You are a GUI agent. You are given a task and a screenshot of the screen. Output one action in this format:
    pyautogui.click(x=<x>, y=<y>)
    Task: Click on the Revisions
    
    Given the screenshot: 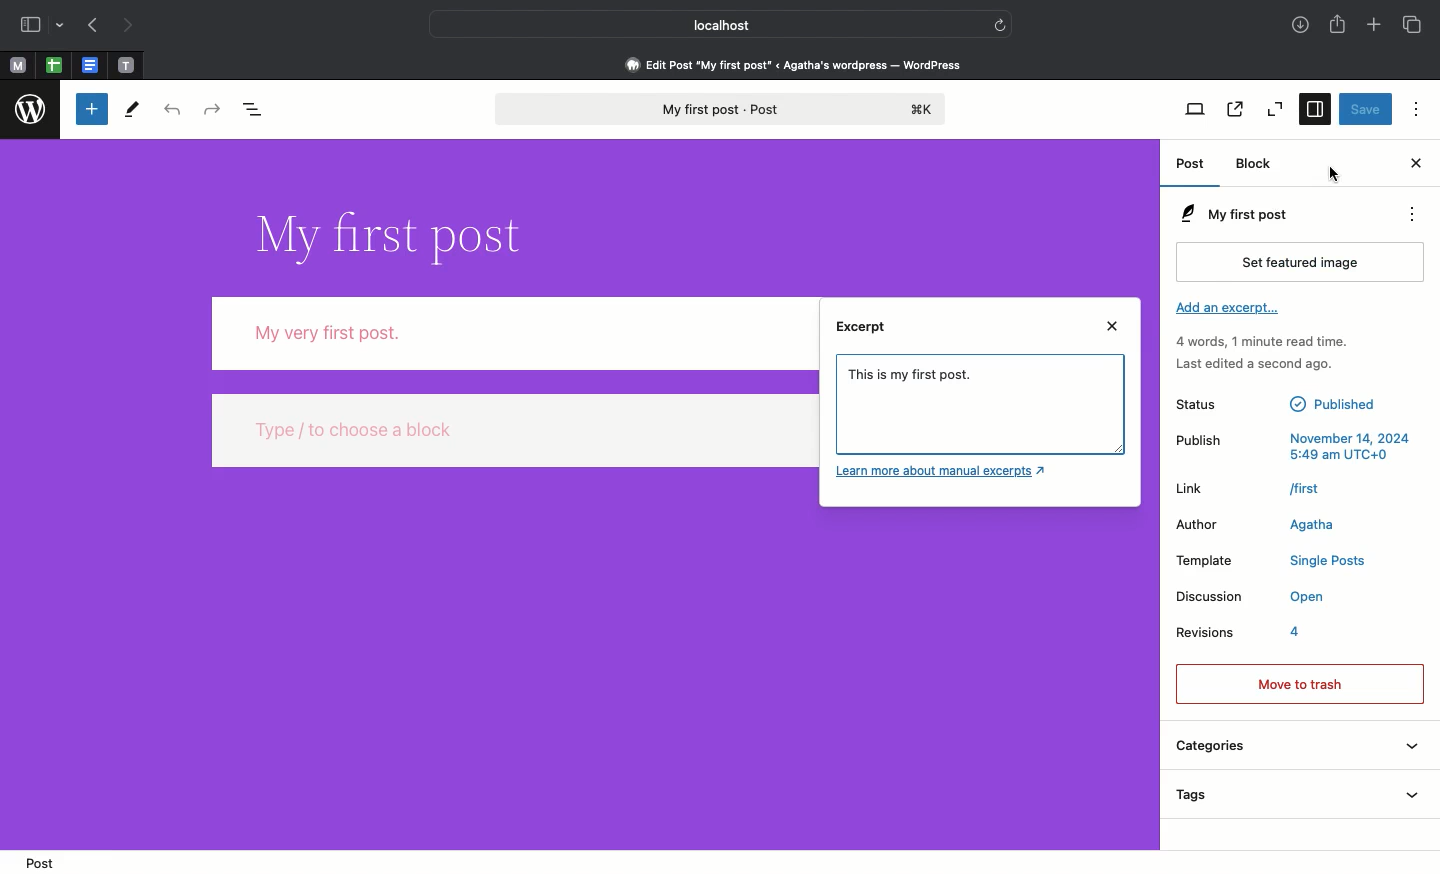 What is the action you would take?
    pyautogui.click(x=1241, y=636)
    